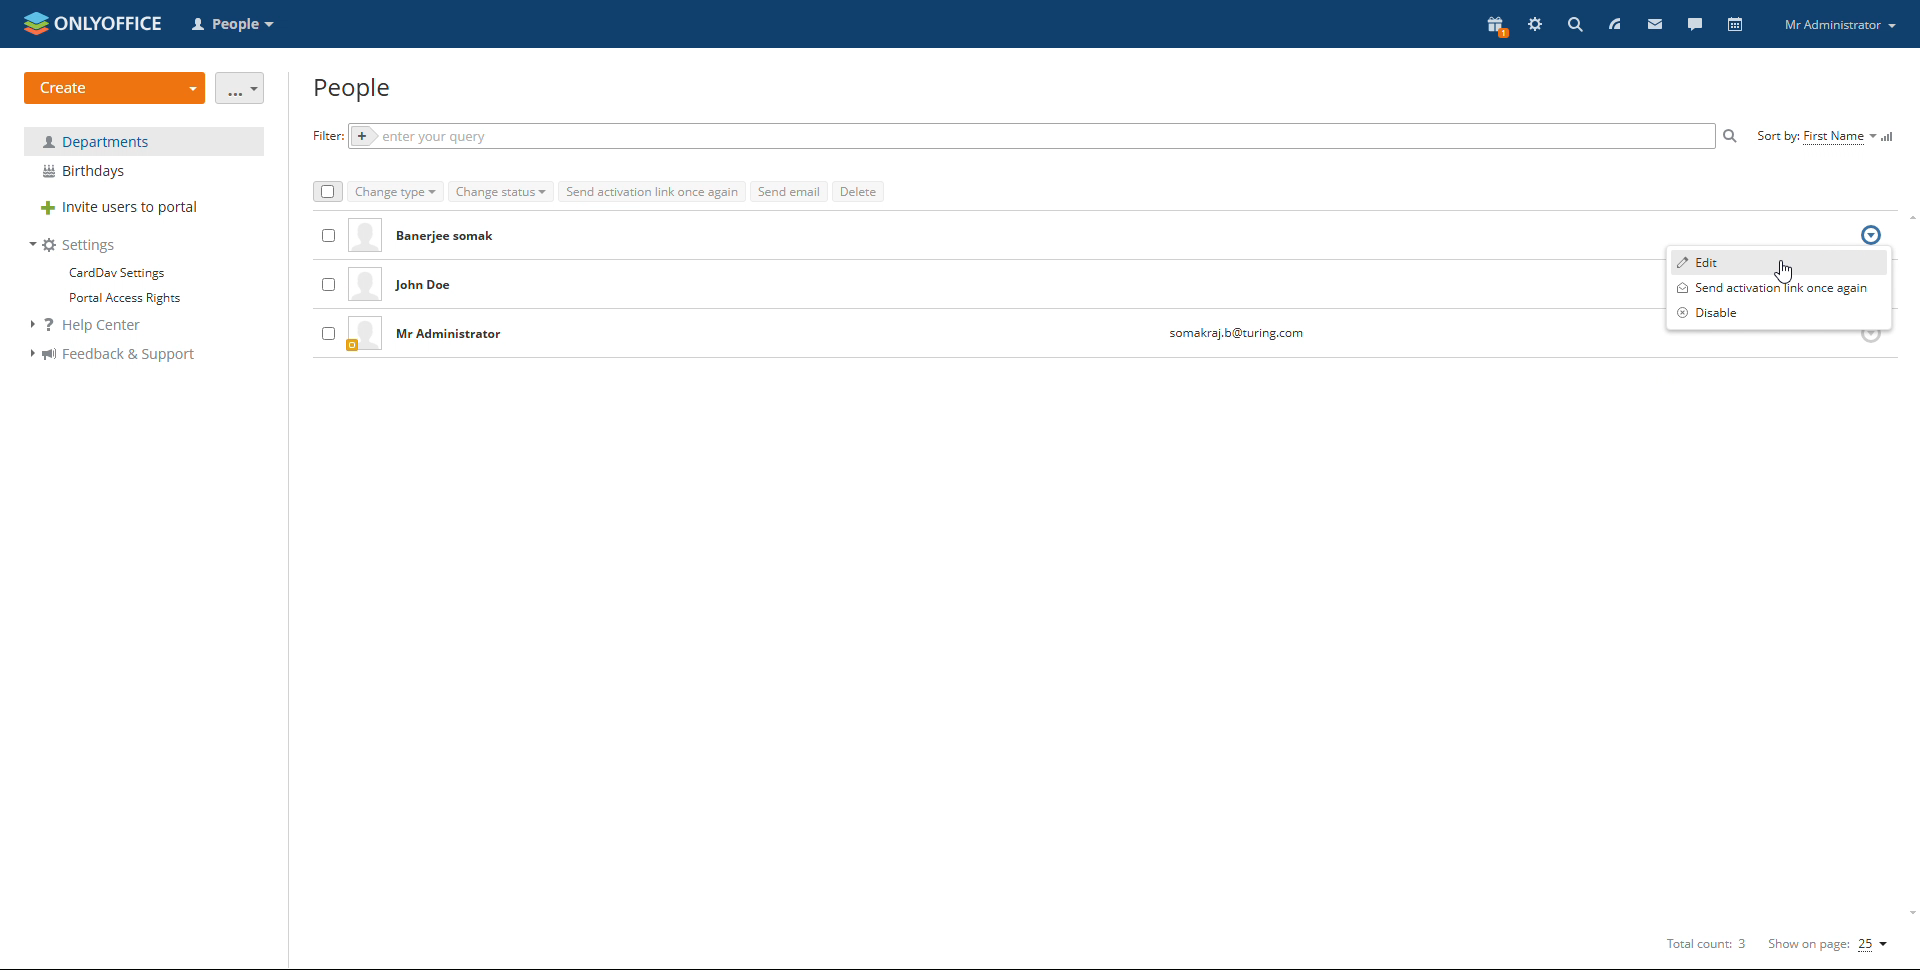 Image resolution: width=1920 pixels, height=970 pixels. I want to click on send email, so click(789, 191).